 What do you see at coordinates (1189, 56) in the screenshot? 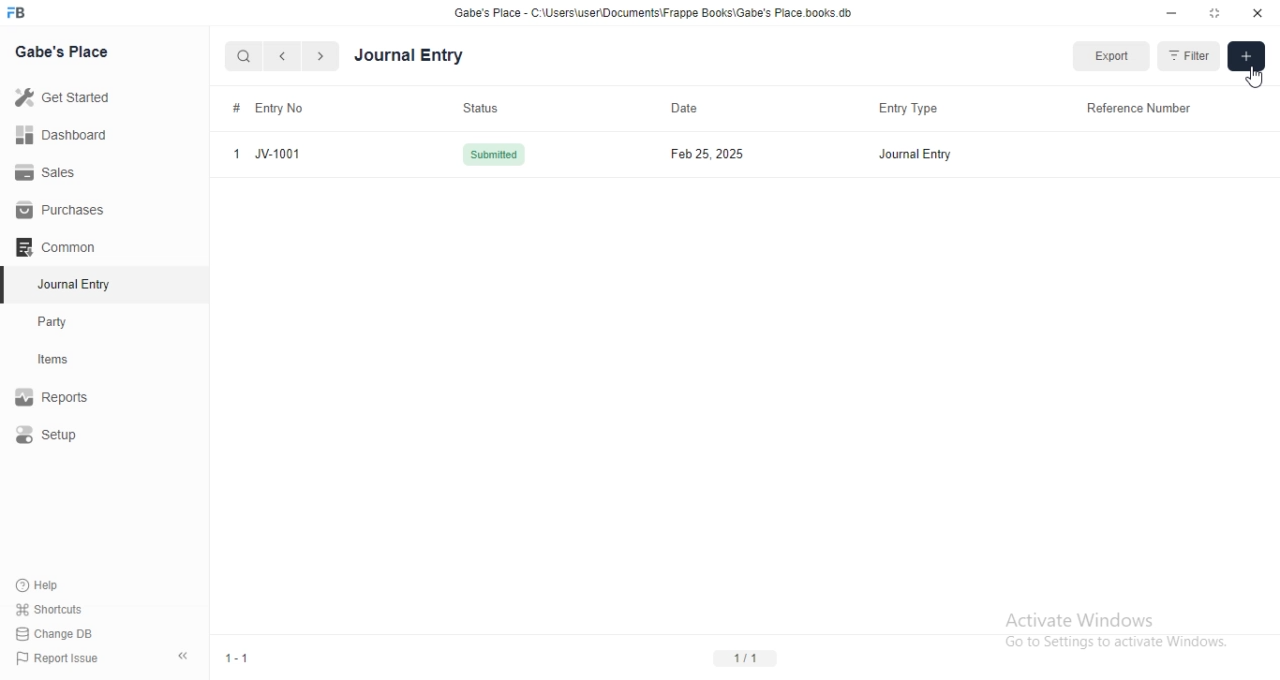
I see `Filter` at bounding box center [1189, 56].